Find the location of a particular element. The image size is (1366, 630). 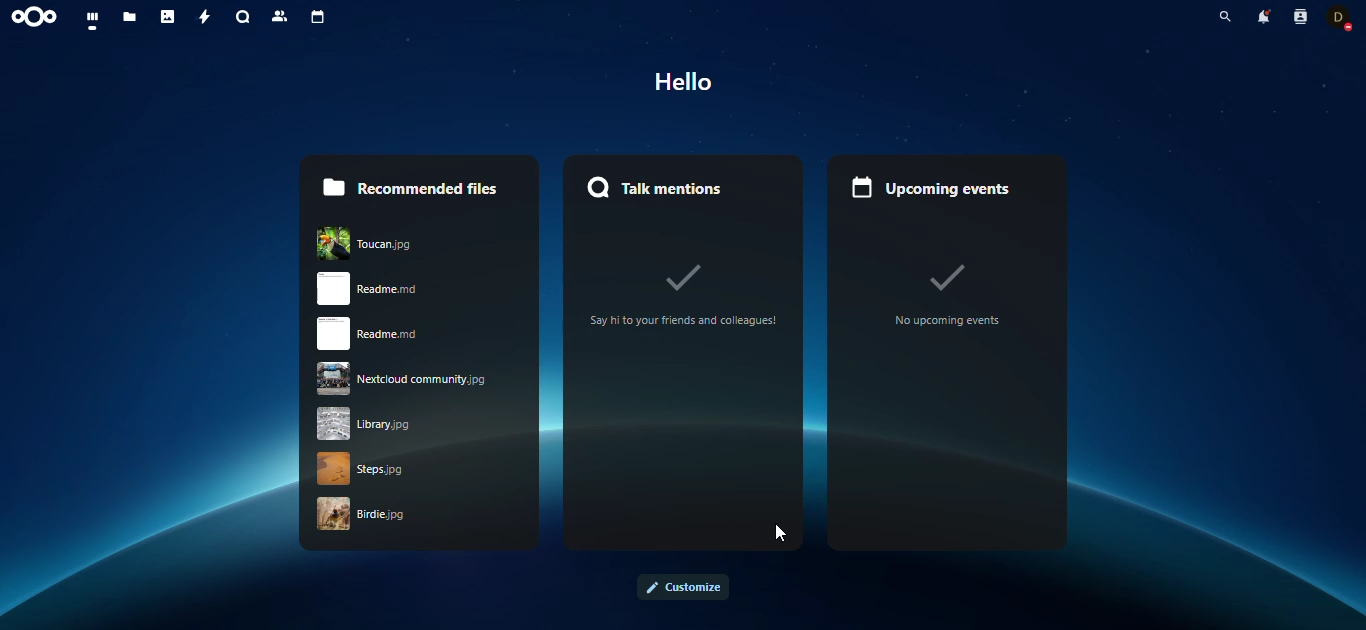

activity is located at coordinates (207, 18).